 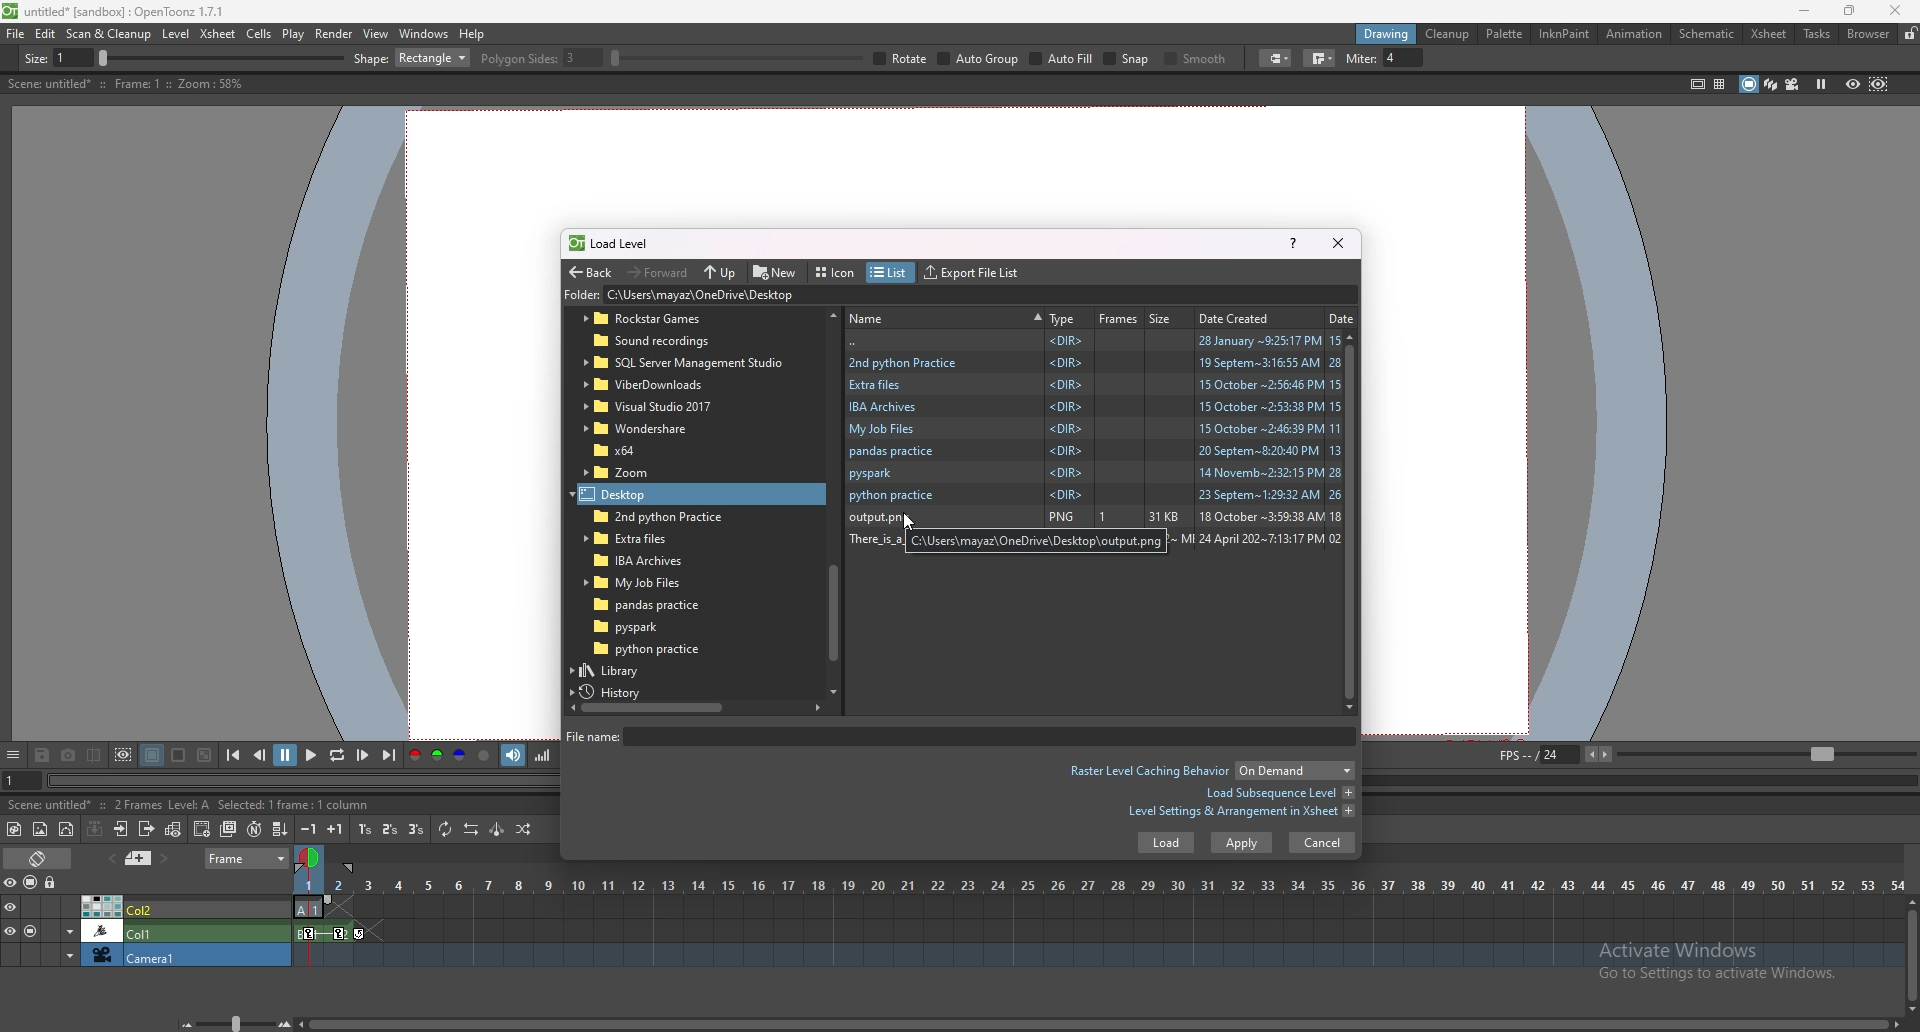 I want to click on folder, so click(x=633, y=450).